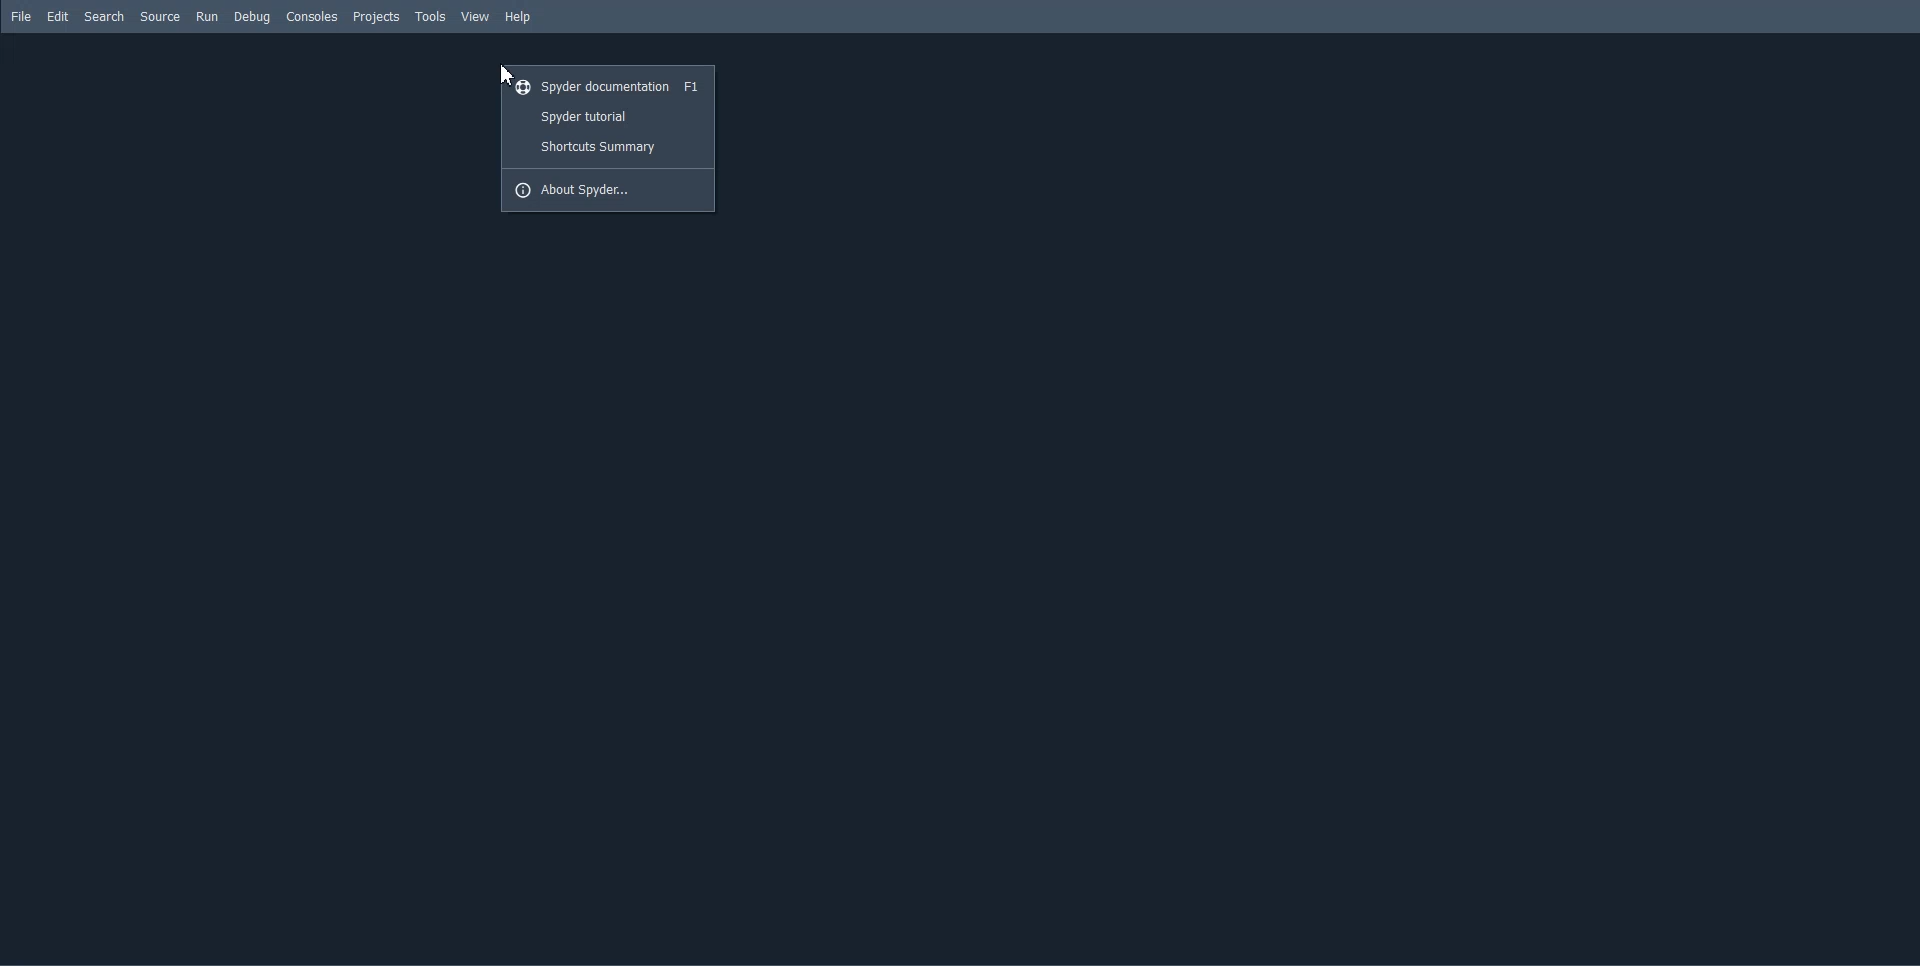 Image resolution: width=1920 pixels, height=966 pixels. What do you see at coordinates (58, 16) in the screenshot?
I see `Edit` at bounding box center [58, 16].